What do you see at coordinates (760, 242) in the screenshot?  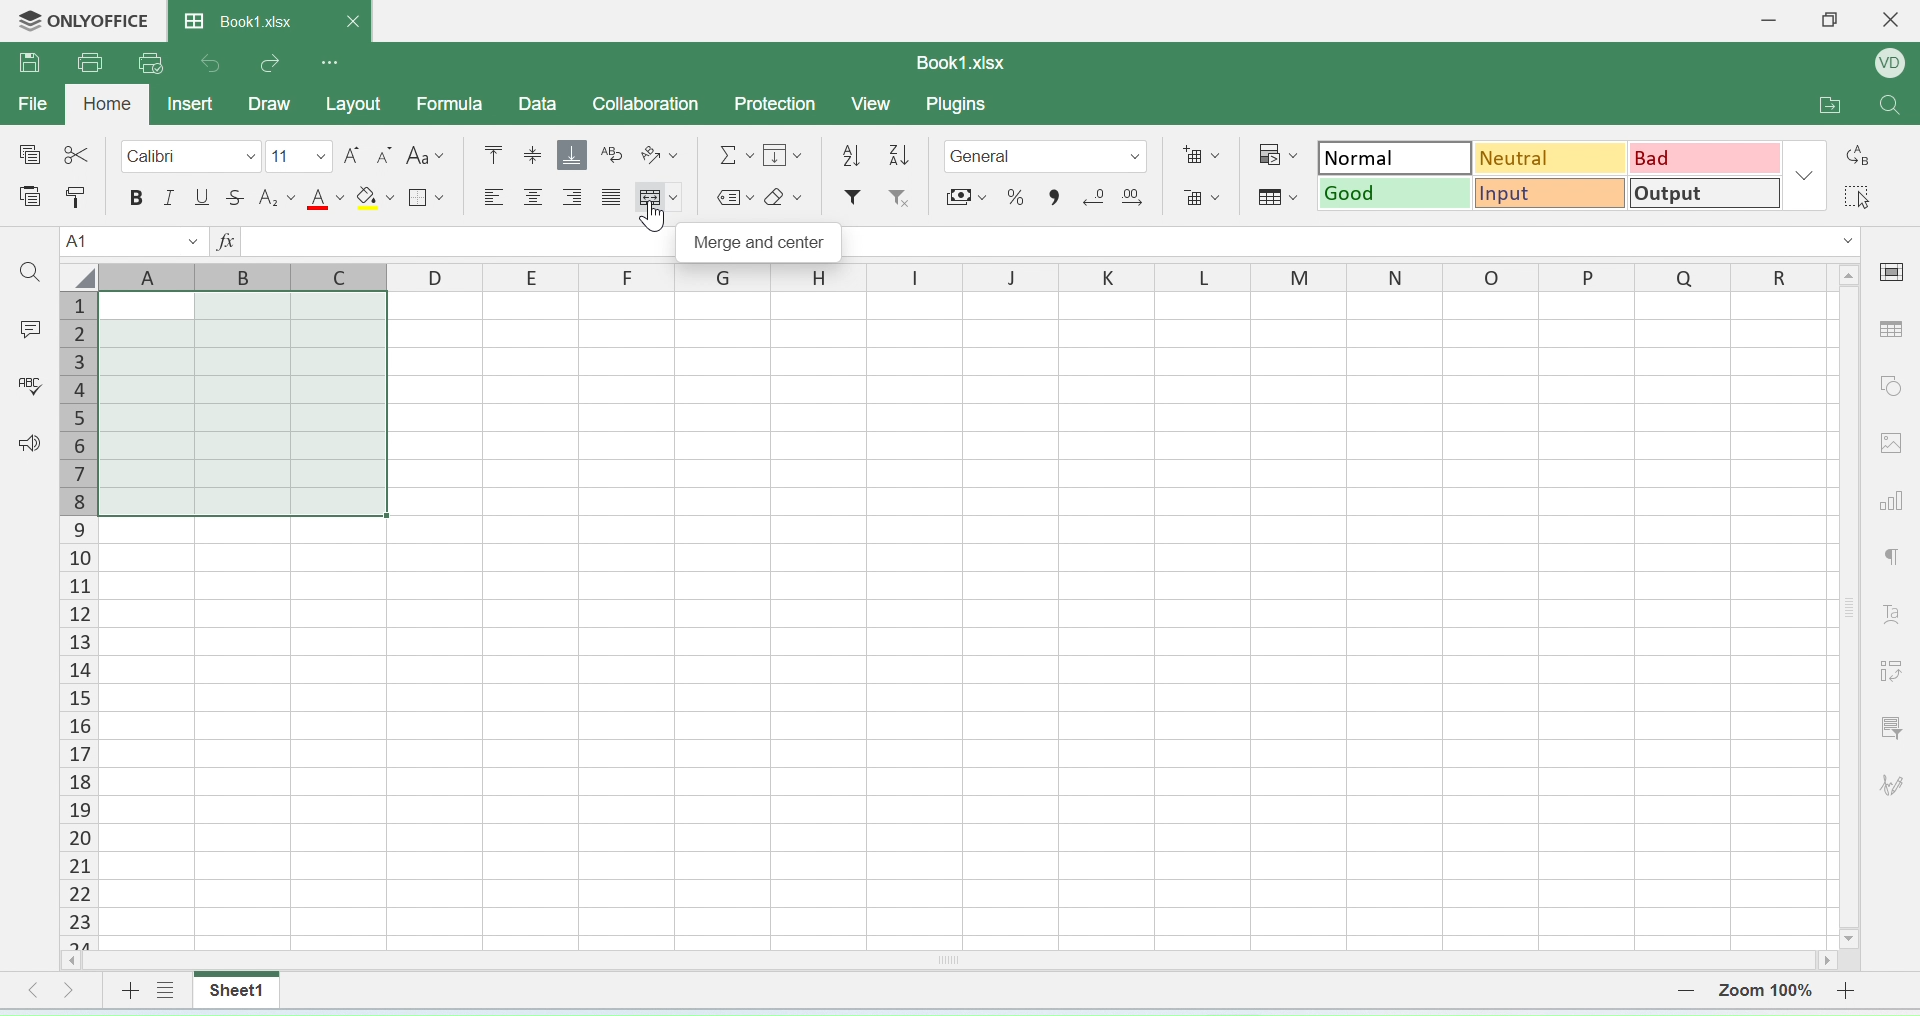 I see `Merge and center` at bounding box center [760, 242].